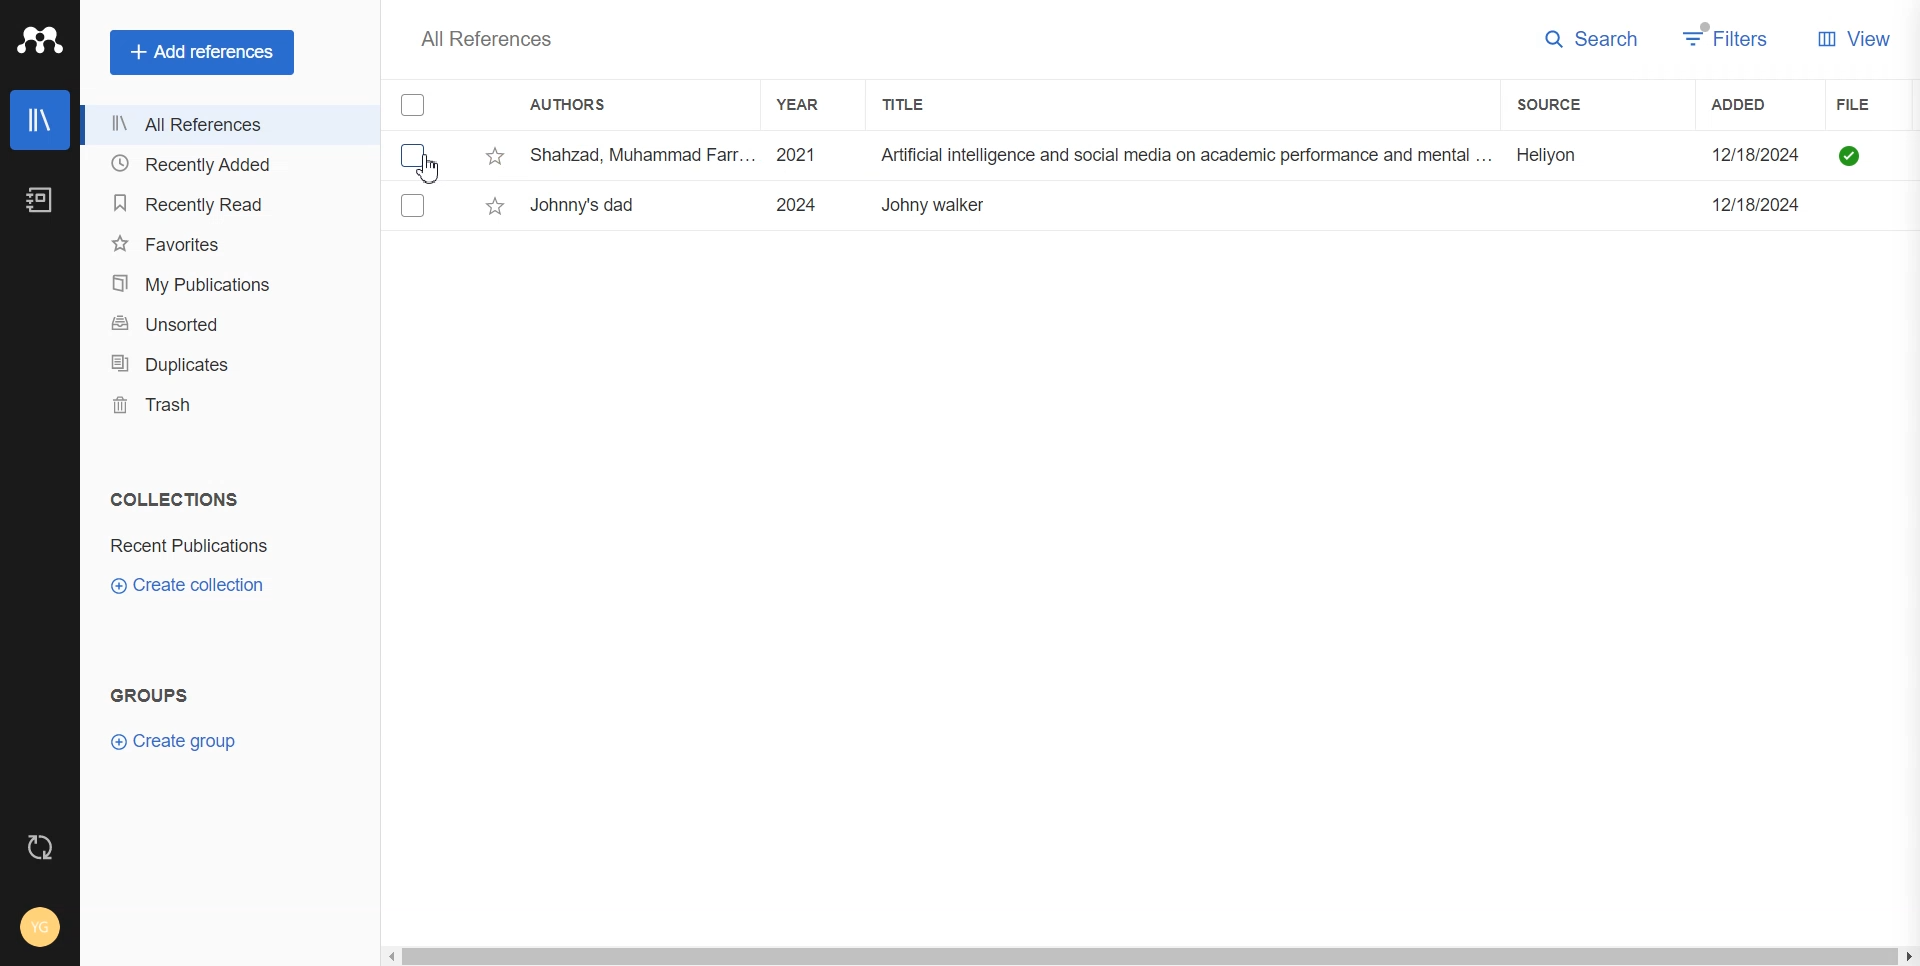  I want to click on Title, so click(921, 104).